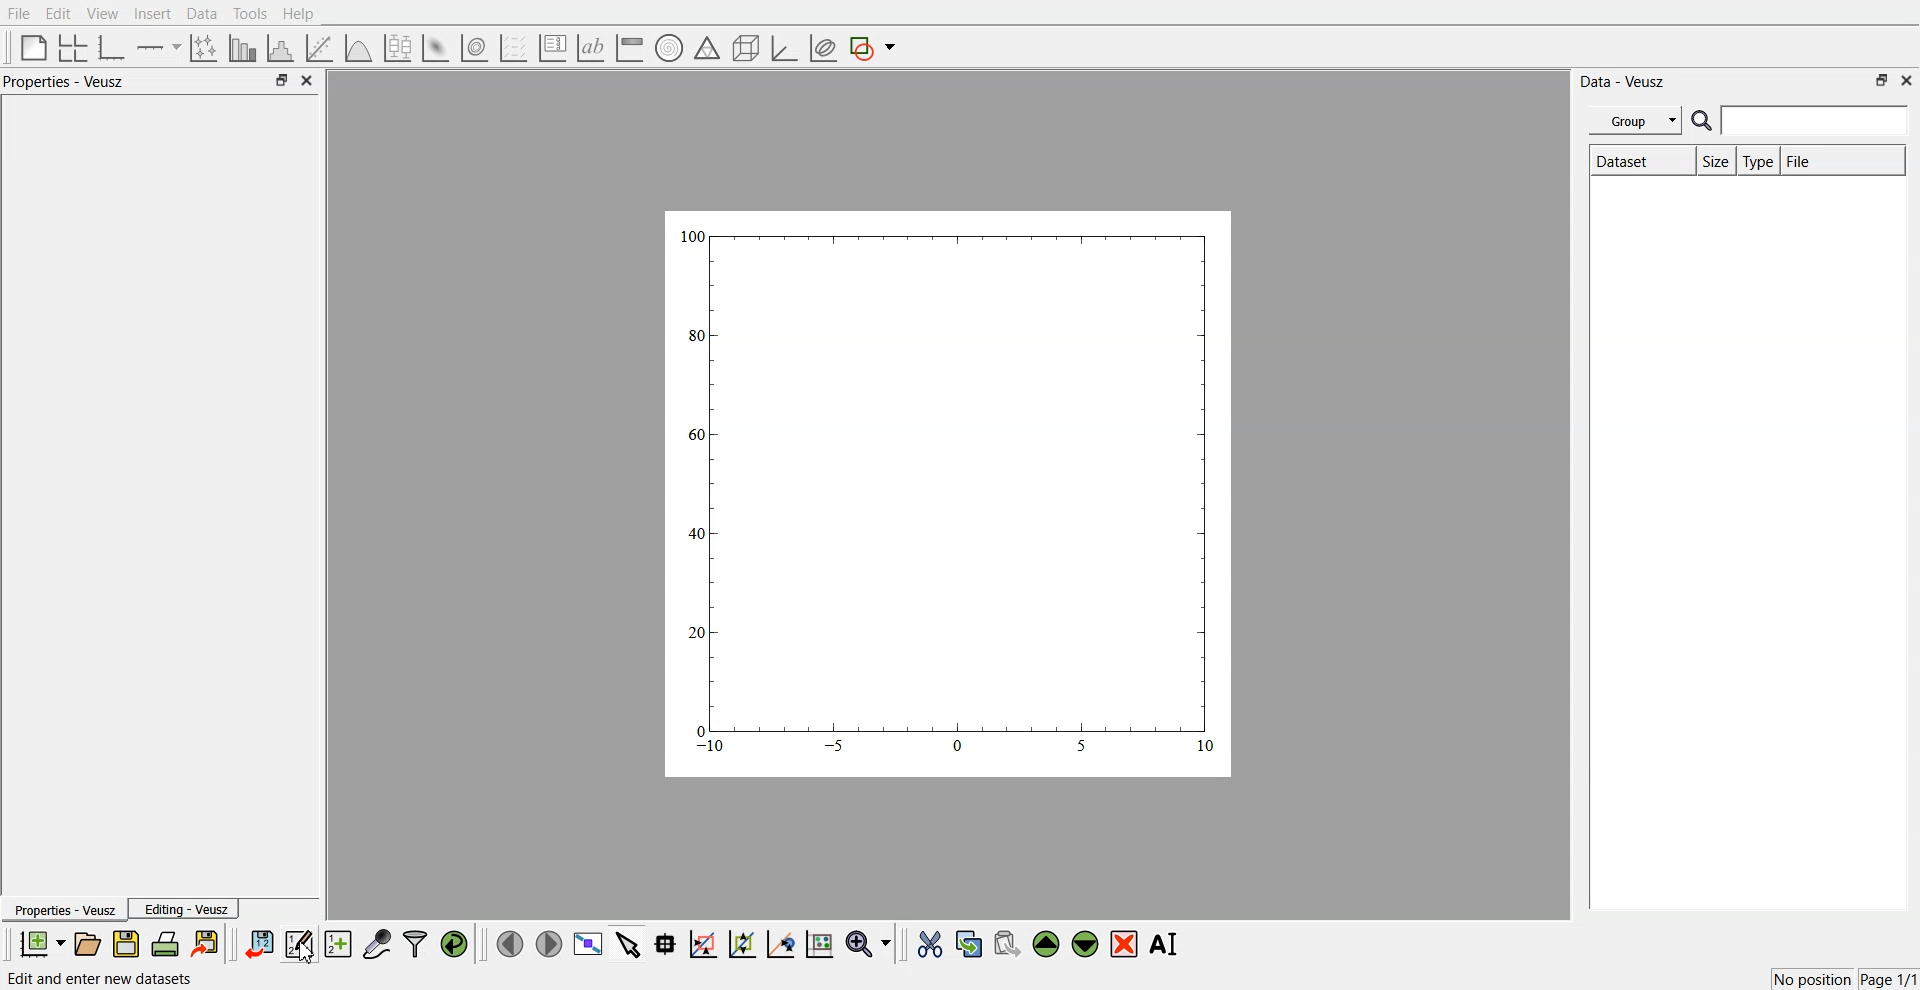 This screenshot has height=990, width=1920. I want to click on export, so click(207, 943).